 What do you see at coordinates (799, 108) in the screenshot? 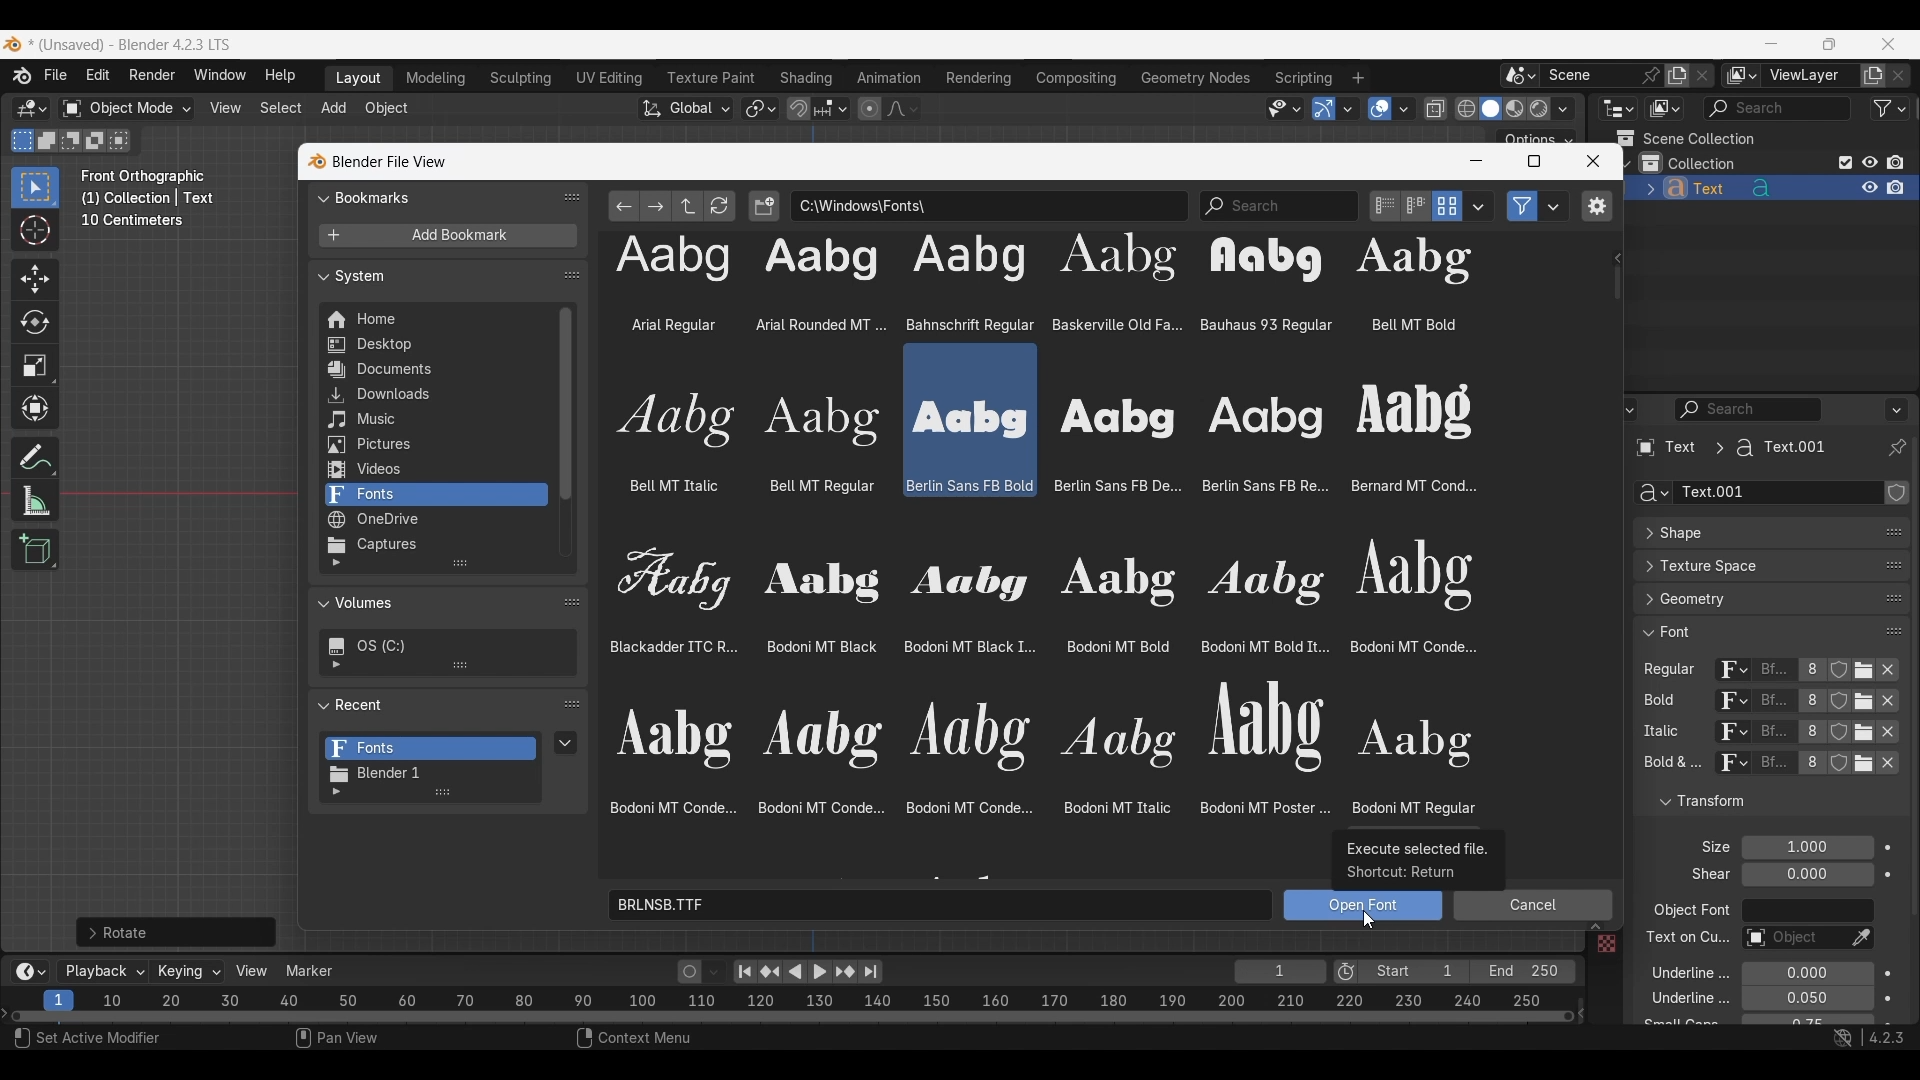
I see `Snap during transform` at bounding box center [799, 108].